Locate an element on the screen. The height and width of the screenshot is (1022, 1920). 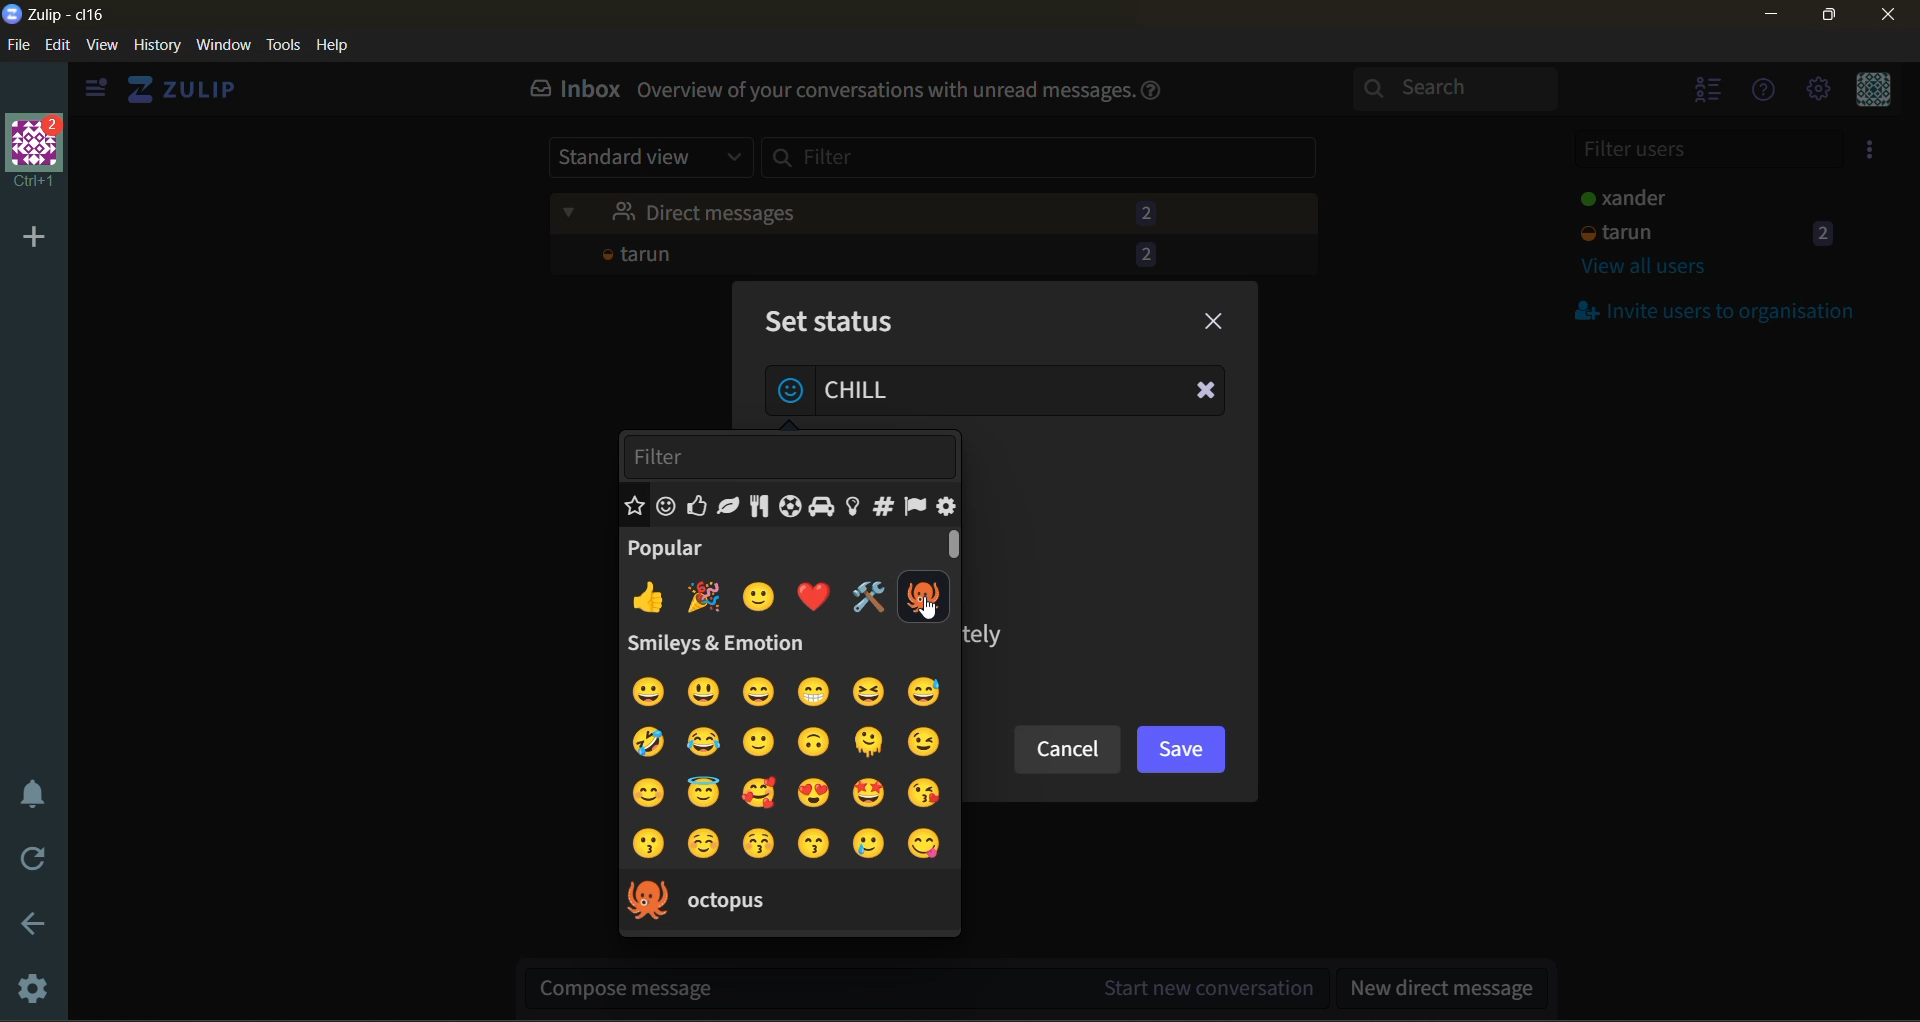
emoji is located at coordinates (928, 691).